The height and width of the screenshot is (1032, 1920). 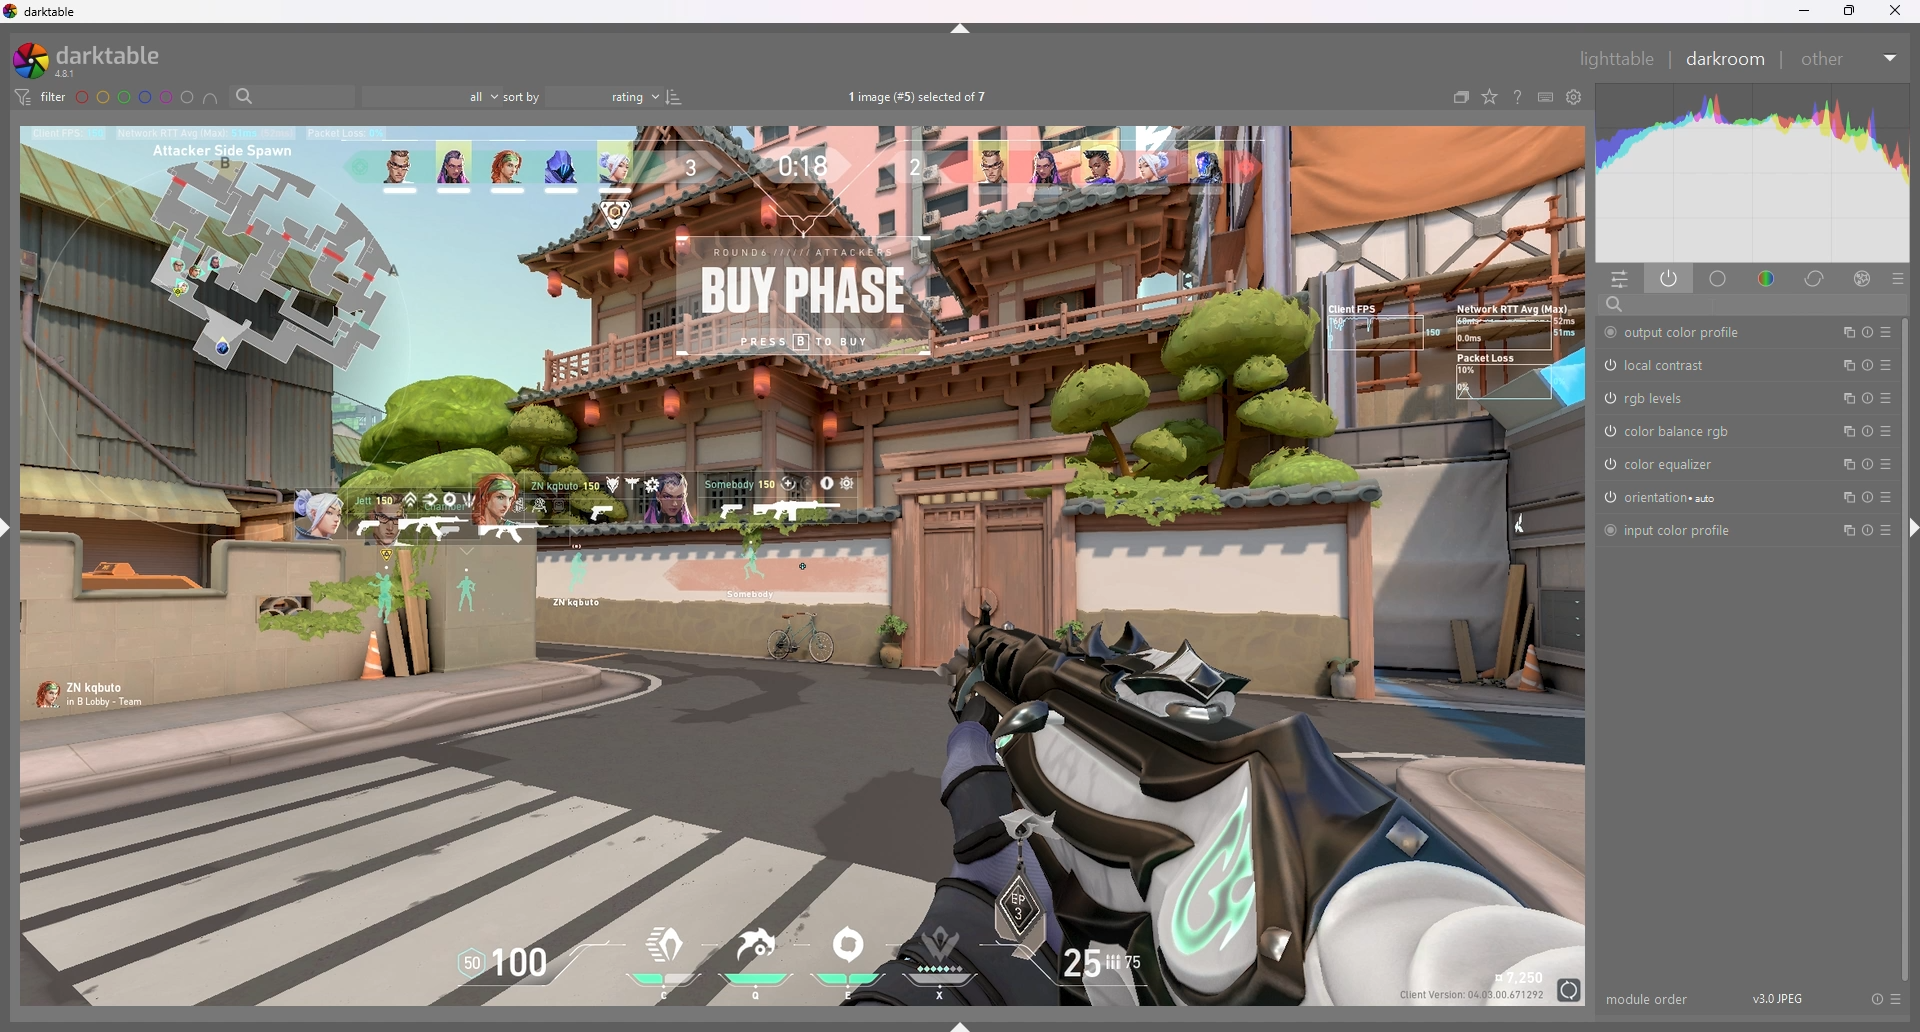 I want to click on multiple instances action, so click(x=1843, y=366).